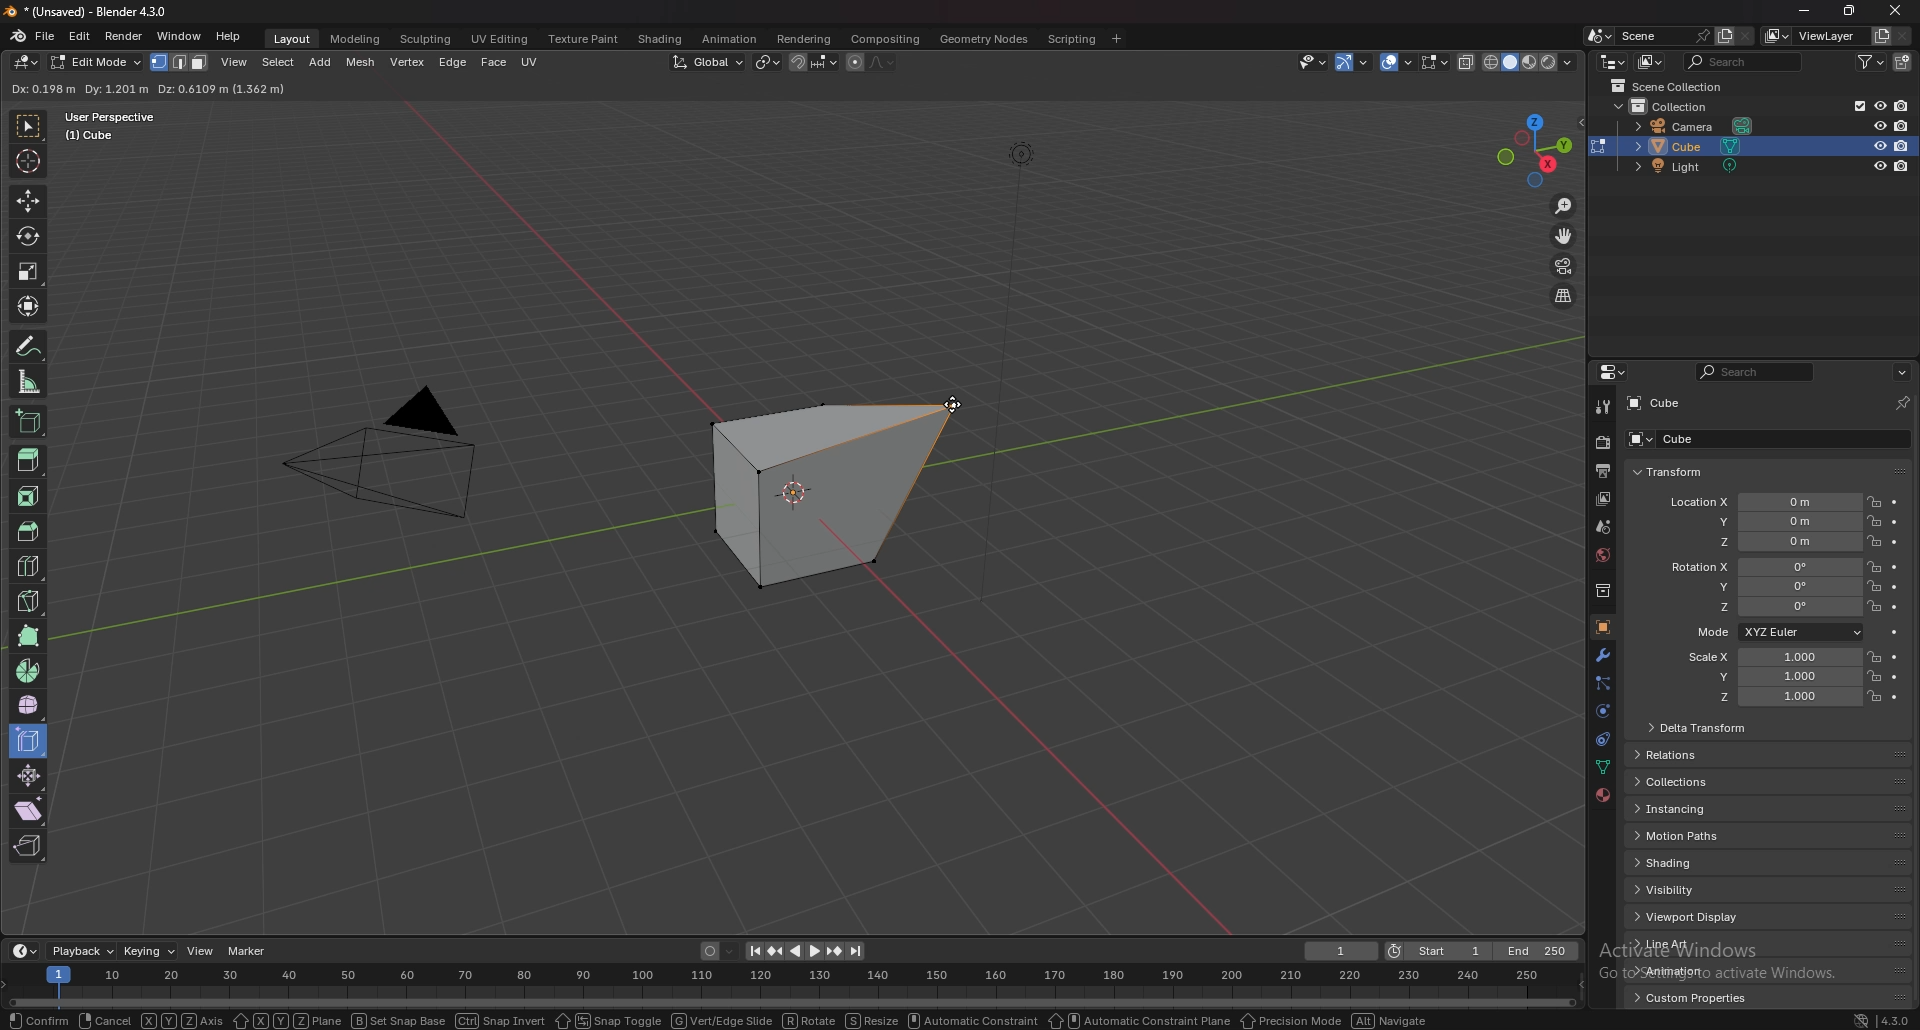 The width and height of the screenshot is (1920, 1030). Describe the element at coordinates (788, 987) in the screenshot. I see `seek` at that location.